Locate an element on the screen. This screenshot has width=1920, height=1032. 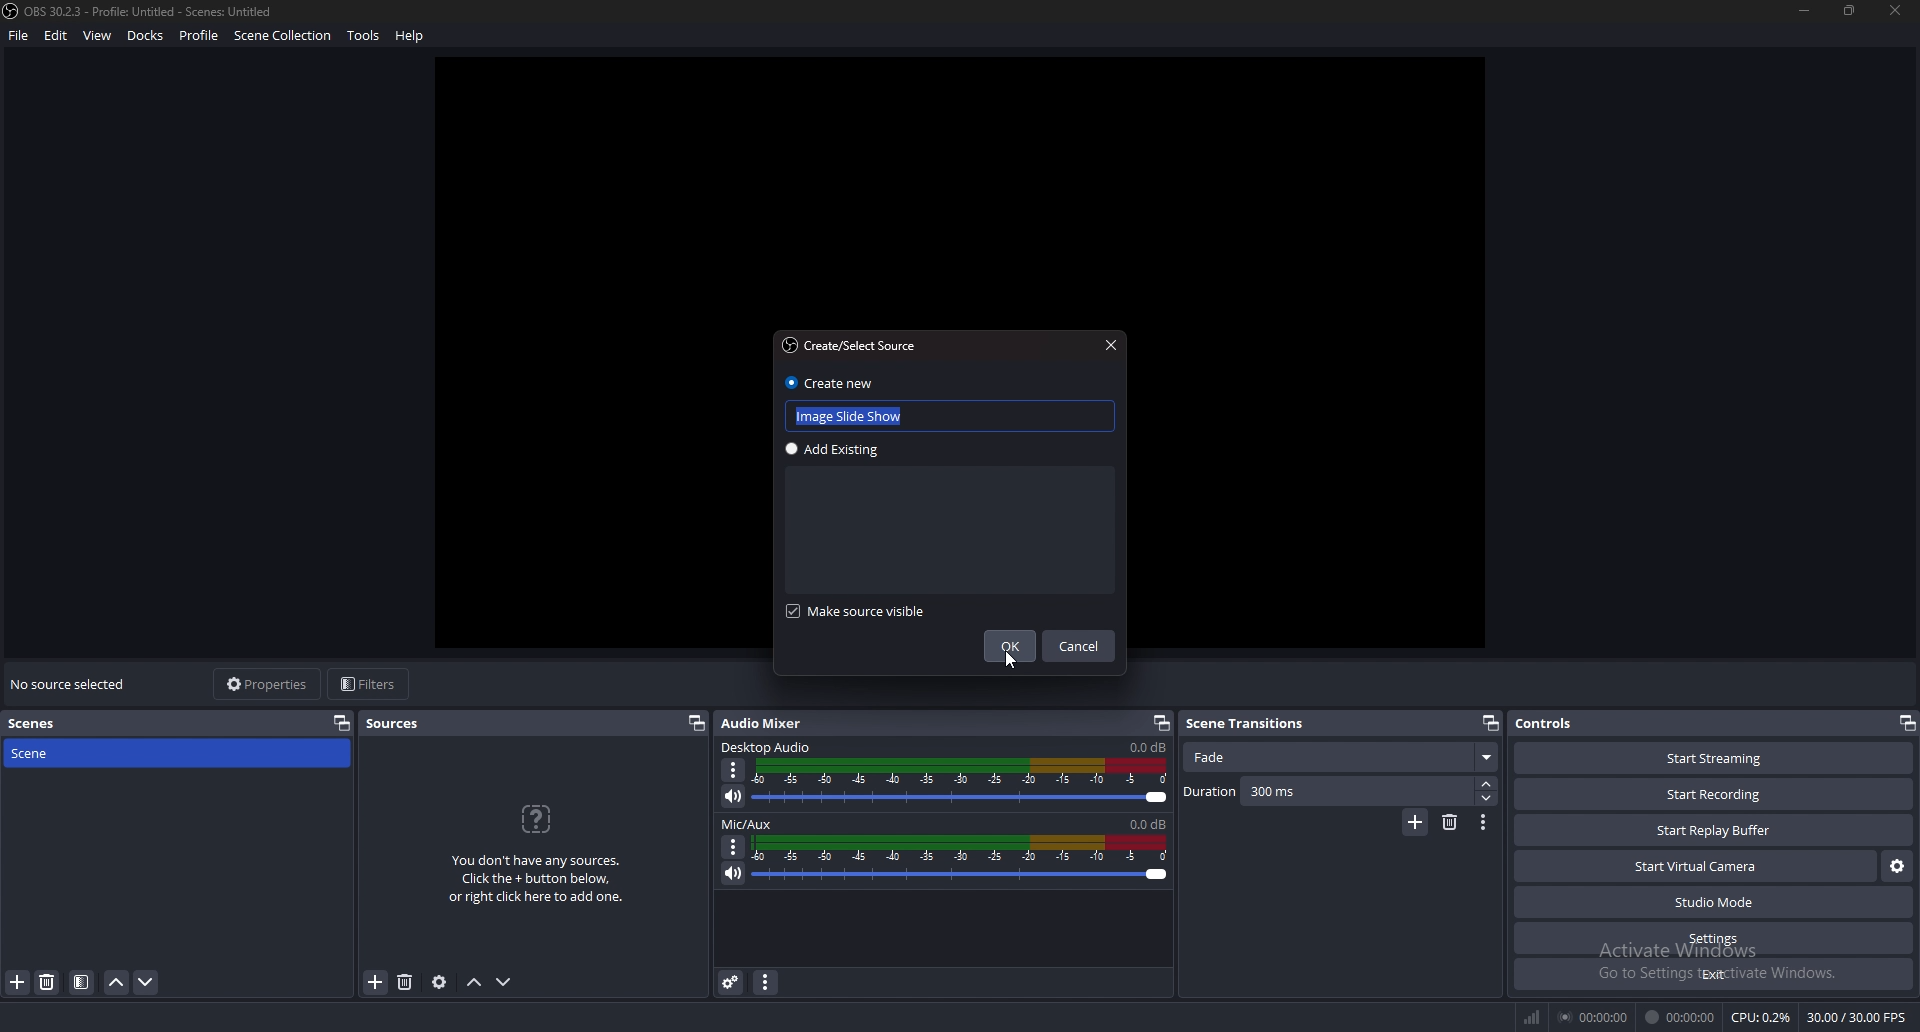
remove transition is located at coordinates (1449, 823).